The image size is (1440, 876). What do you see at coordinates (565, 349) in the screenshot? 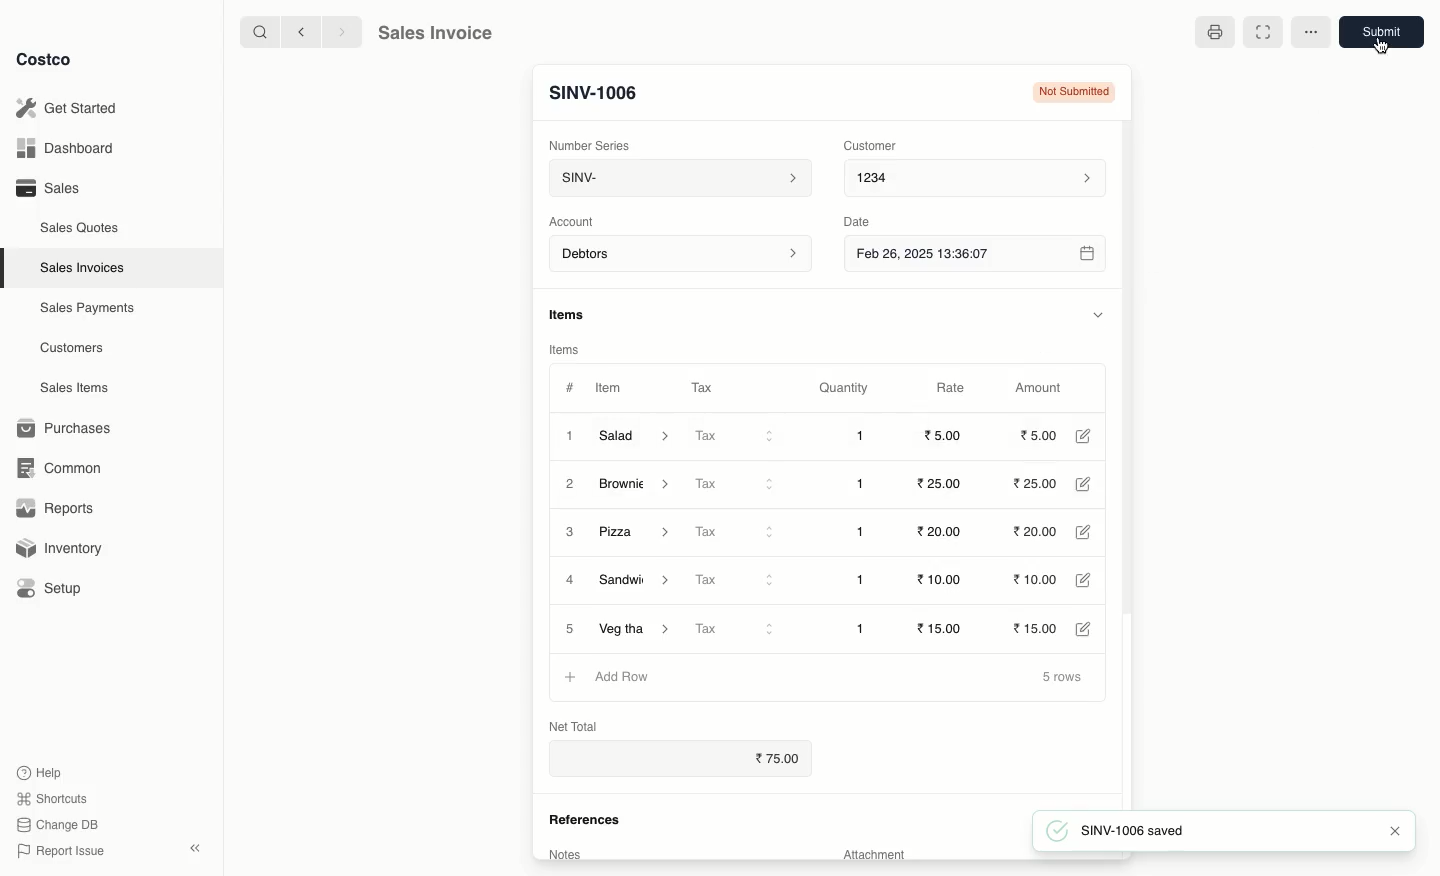
I see `Items` at bounding box center [565, 349].